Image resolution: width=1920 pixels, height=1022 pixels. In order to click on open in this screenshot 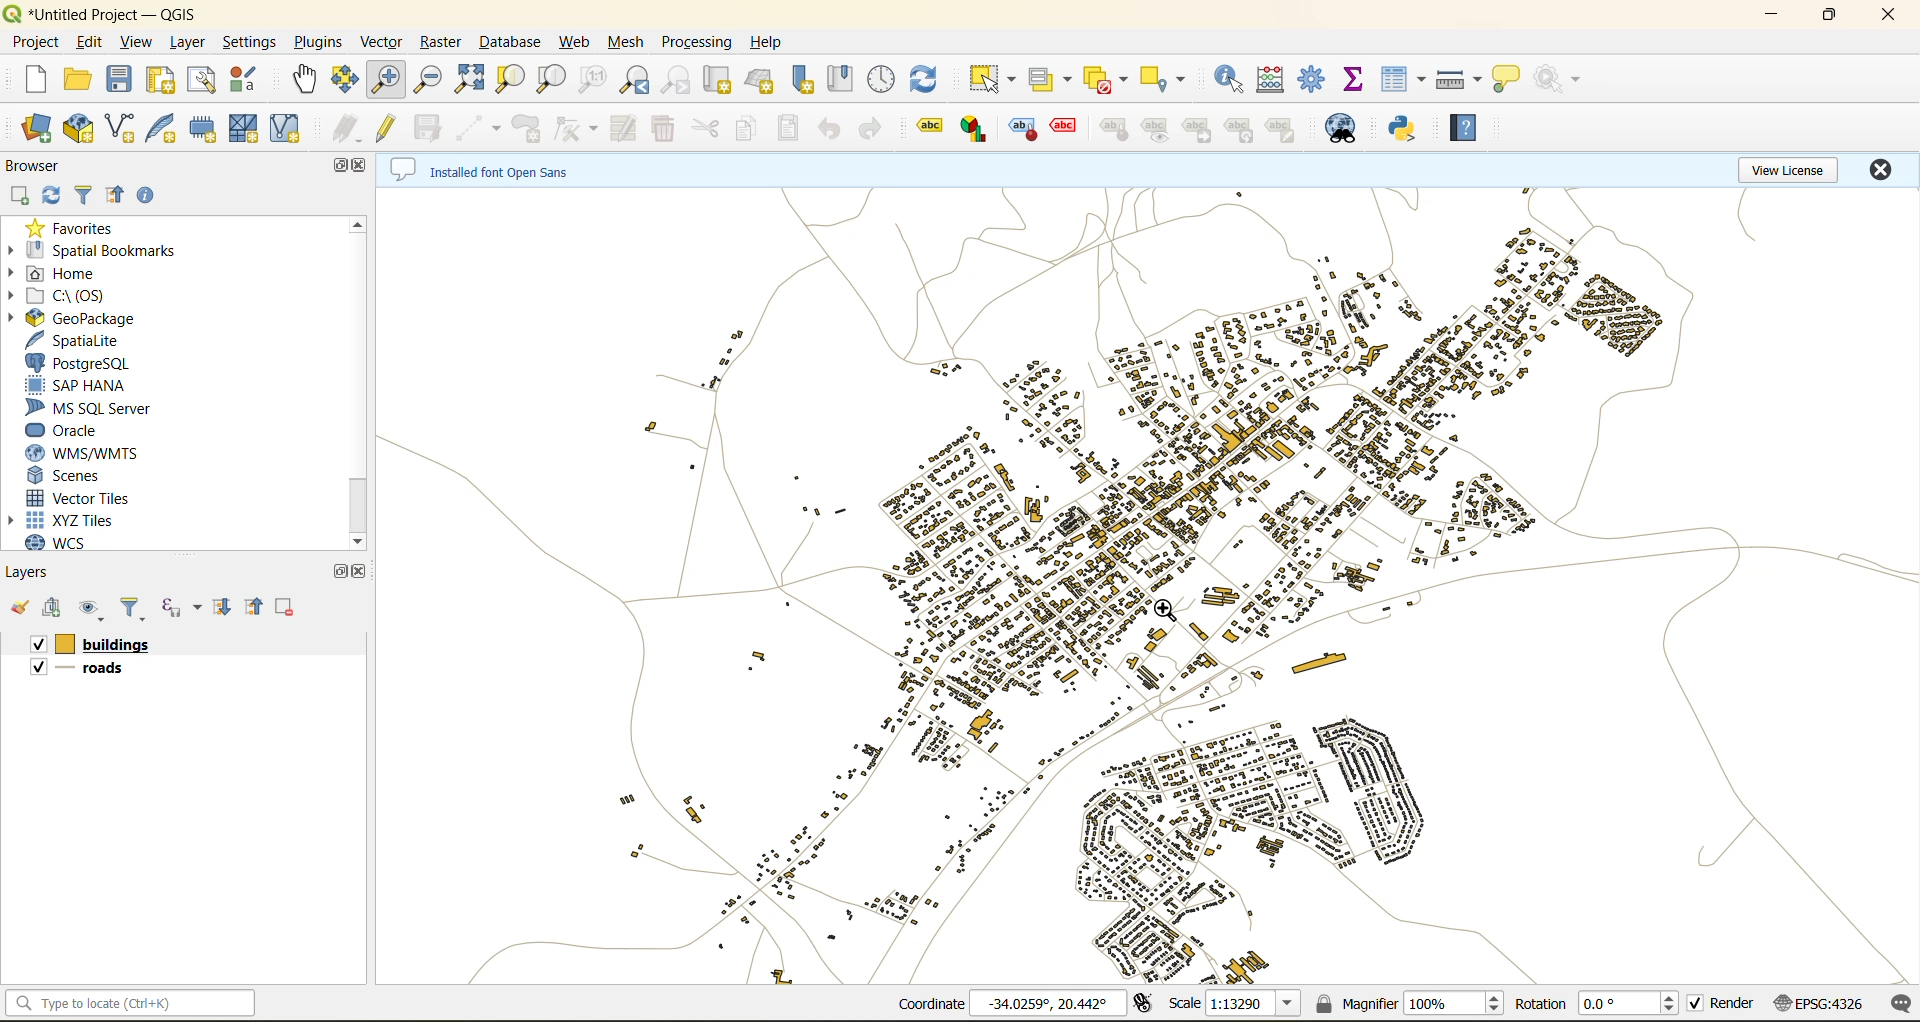, I will do `click(19, 609)`.